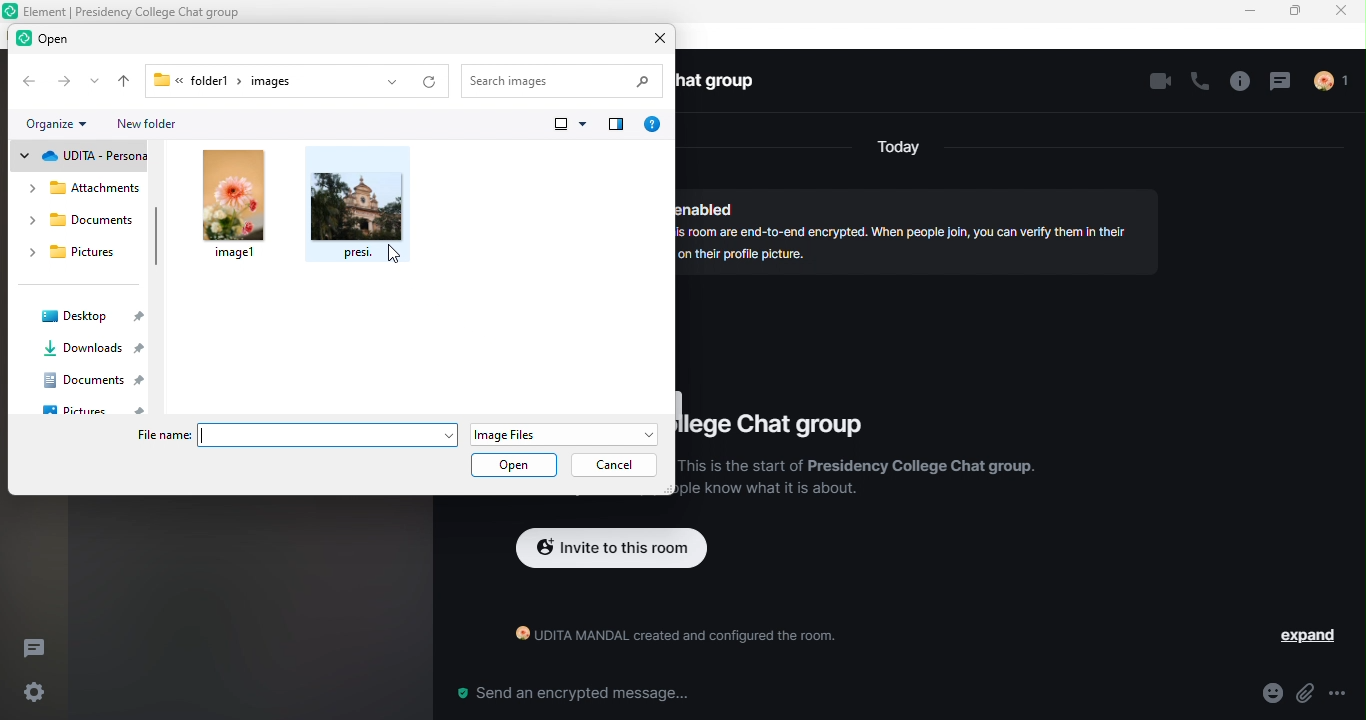 The height and width of the screenshot is (720, 1366). I want to click on file name, so click(292, 436).